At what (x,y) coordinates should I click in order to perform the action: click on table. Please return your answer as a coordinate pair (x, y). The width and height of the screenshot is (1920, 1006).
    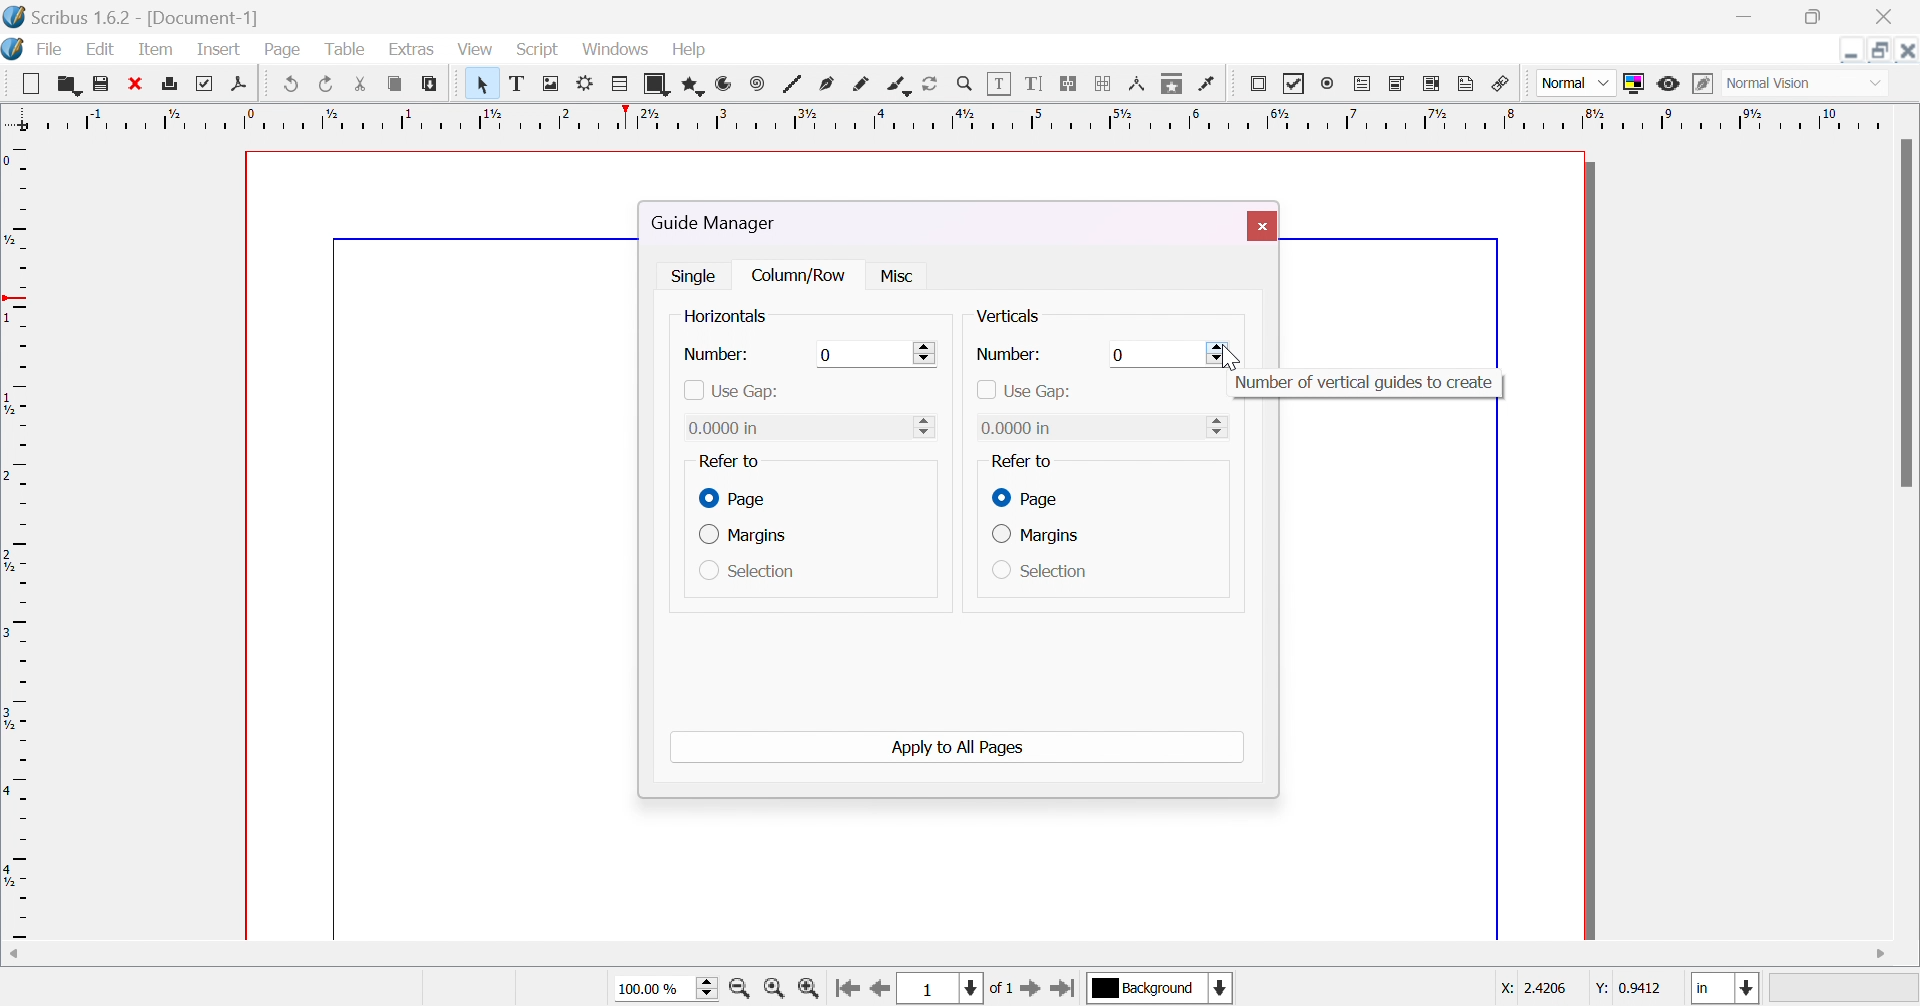
    Looking at the image, I should click on (349, 51).